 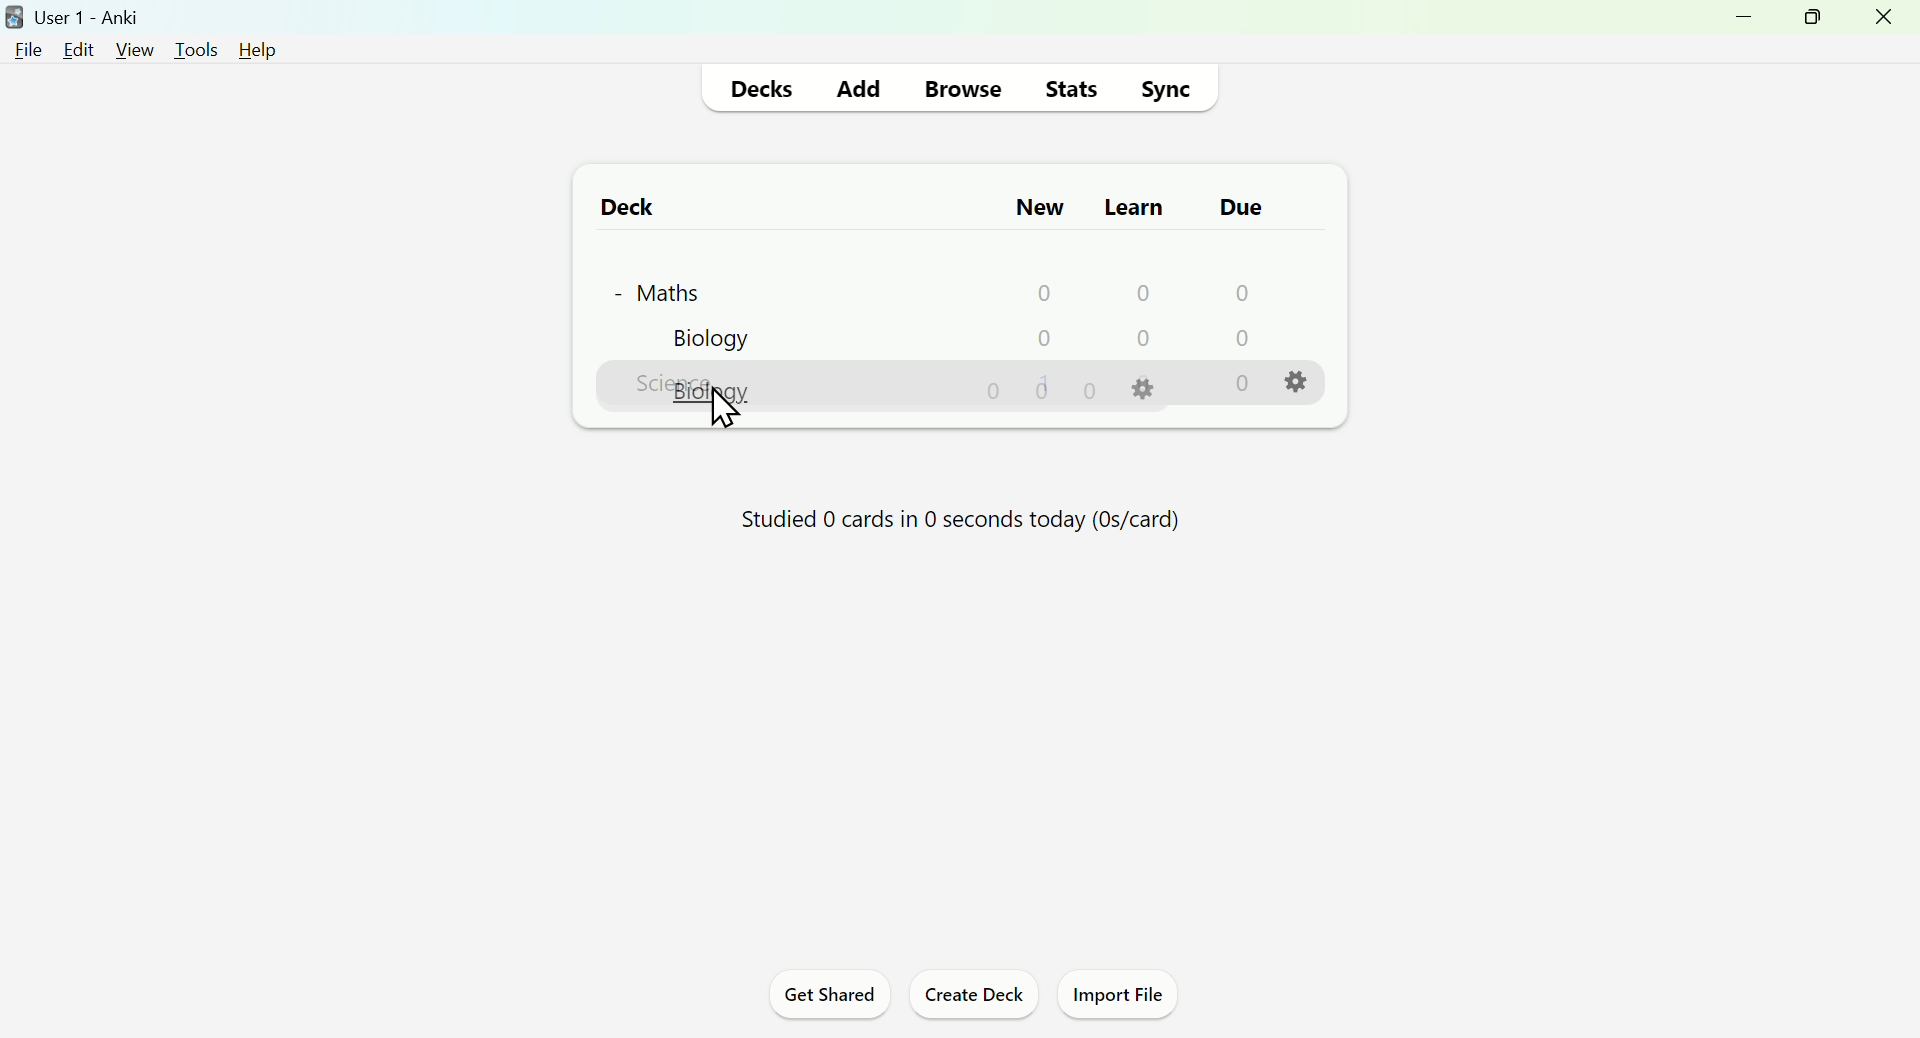 I want to click on 0, so click(x=1045, y=291).